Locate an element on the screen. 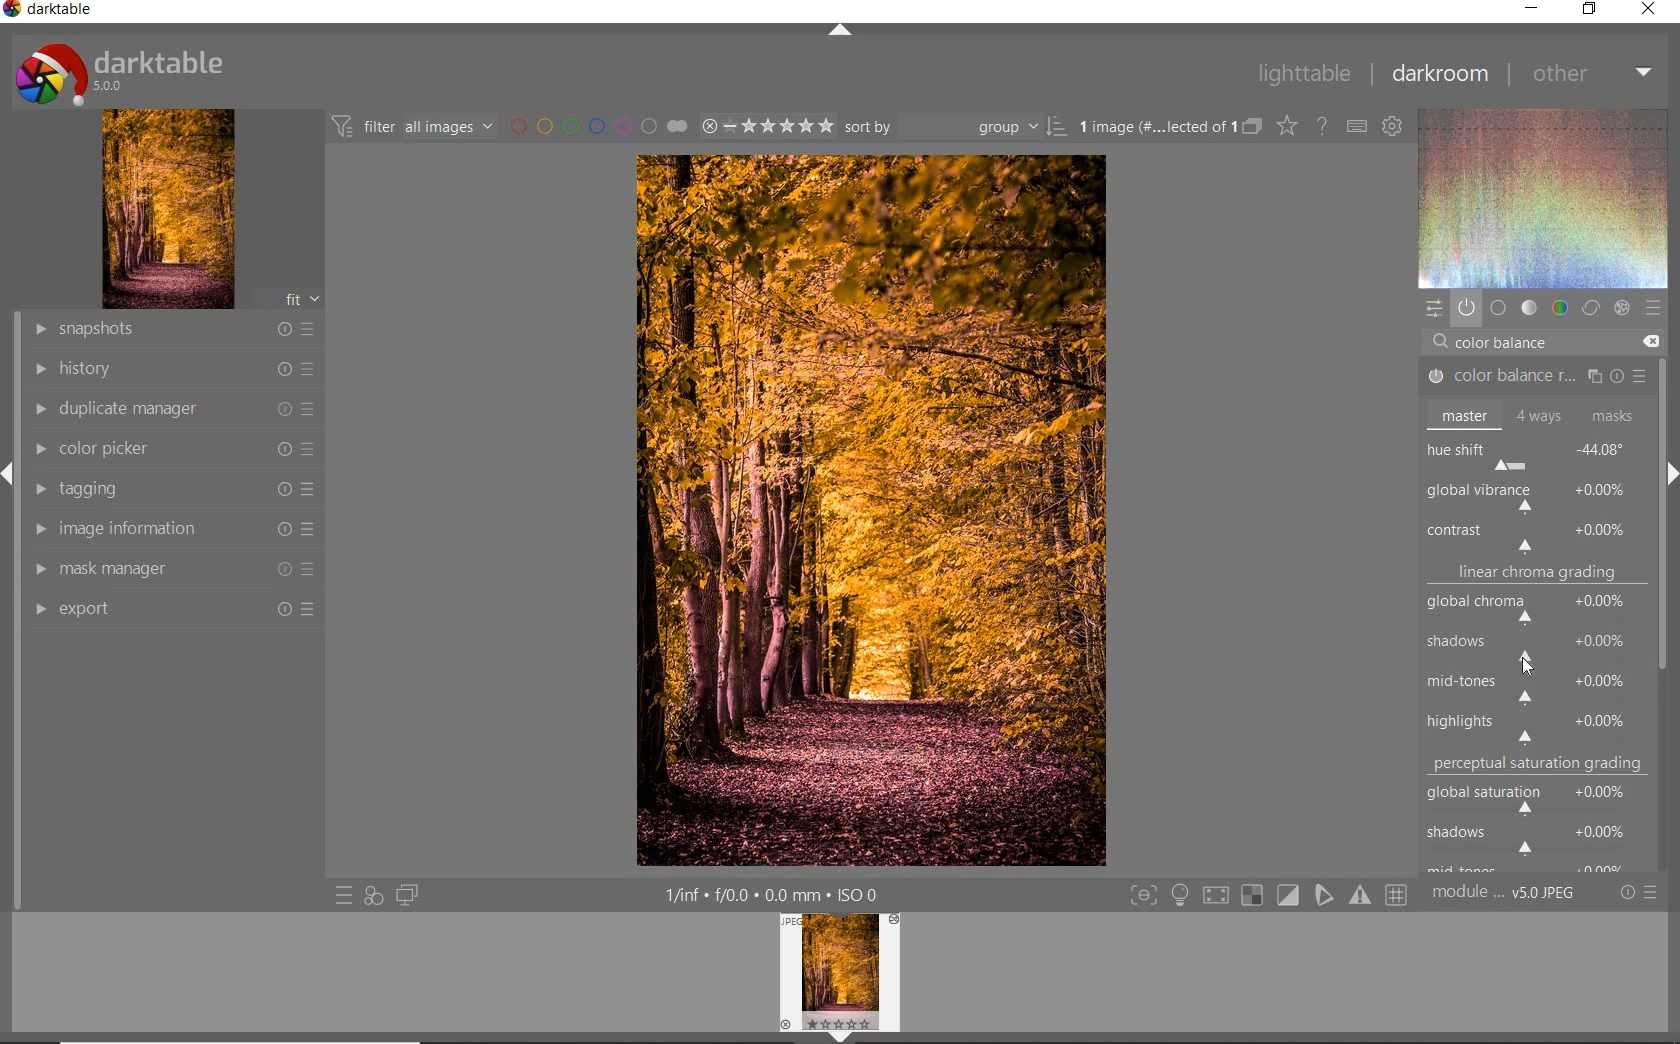 This screenshot has height=1044, width=1680. enable for online help is located at coordinates (1324, 126).